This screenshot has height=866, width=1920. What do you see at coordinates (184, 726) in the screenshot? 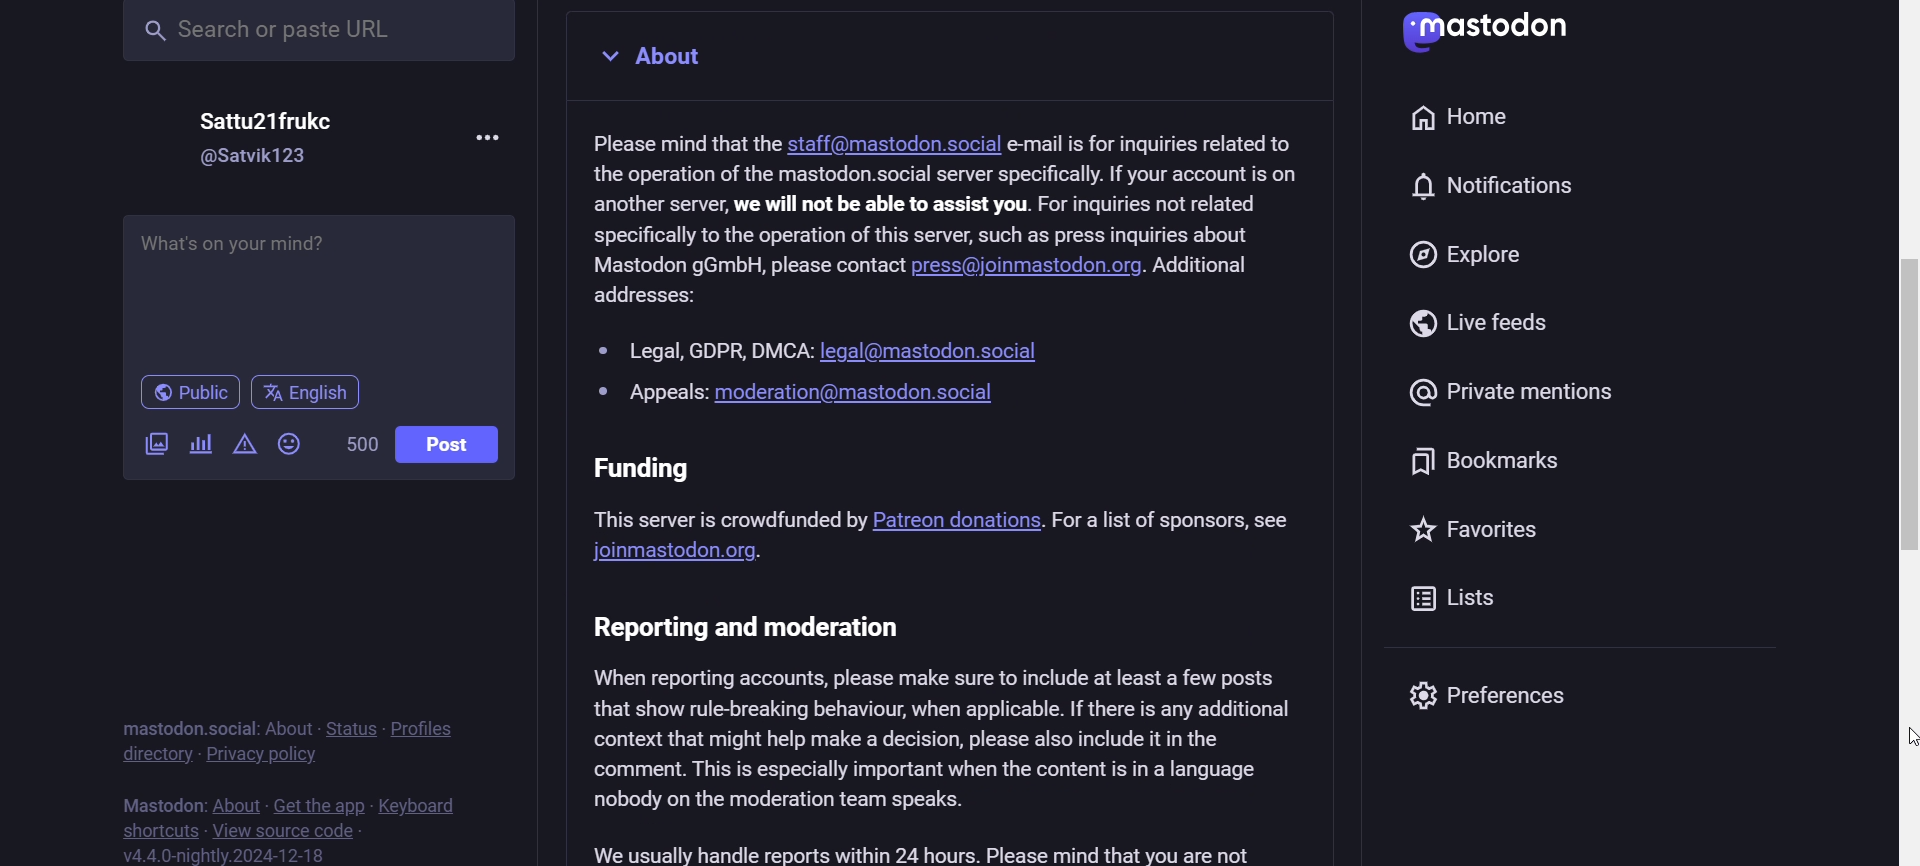
I see `mastodon social` at bounding box center [184, 726].